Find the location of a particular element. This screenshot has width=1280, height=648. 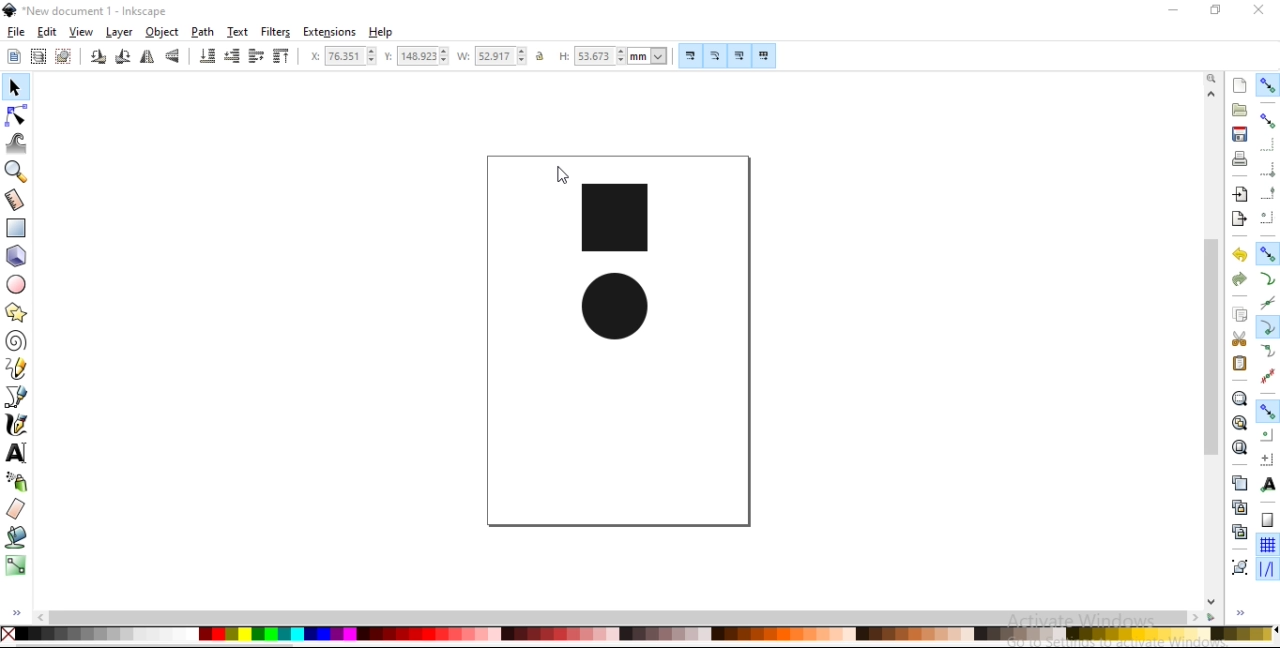

help is located at coordinates (381, 32).